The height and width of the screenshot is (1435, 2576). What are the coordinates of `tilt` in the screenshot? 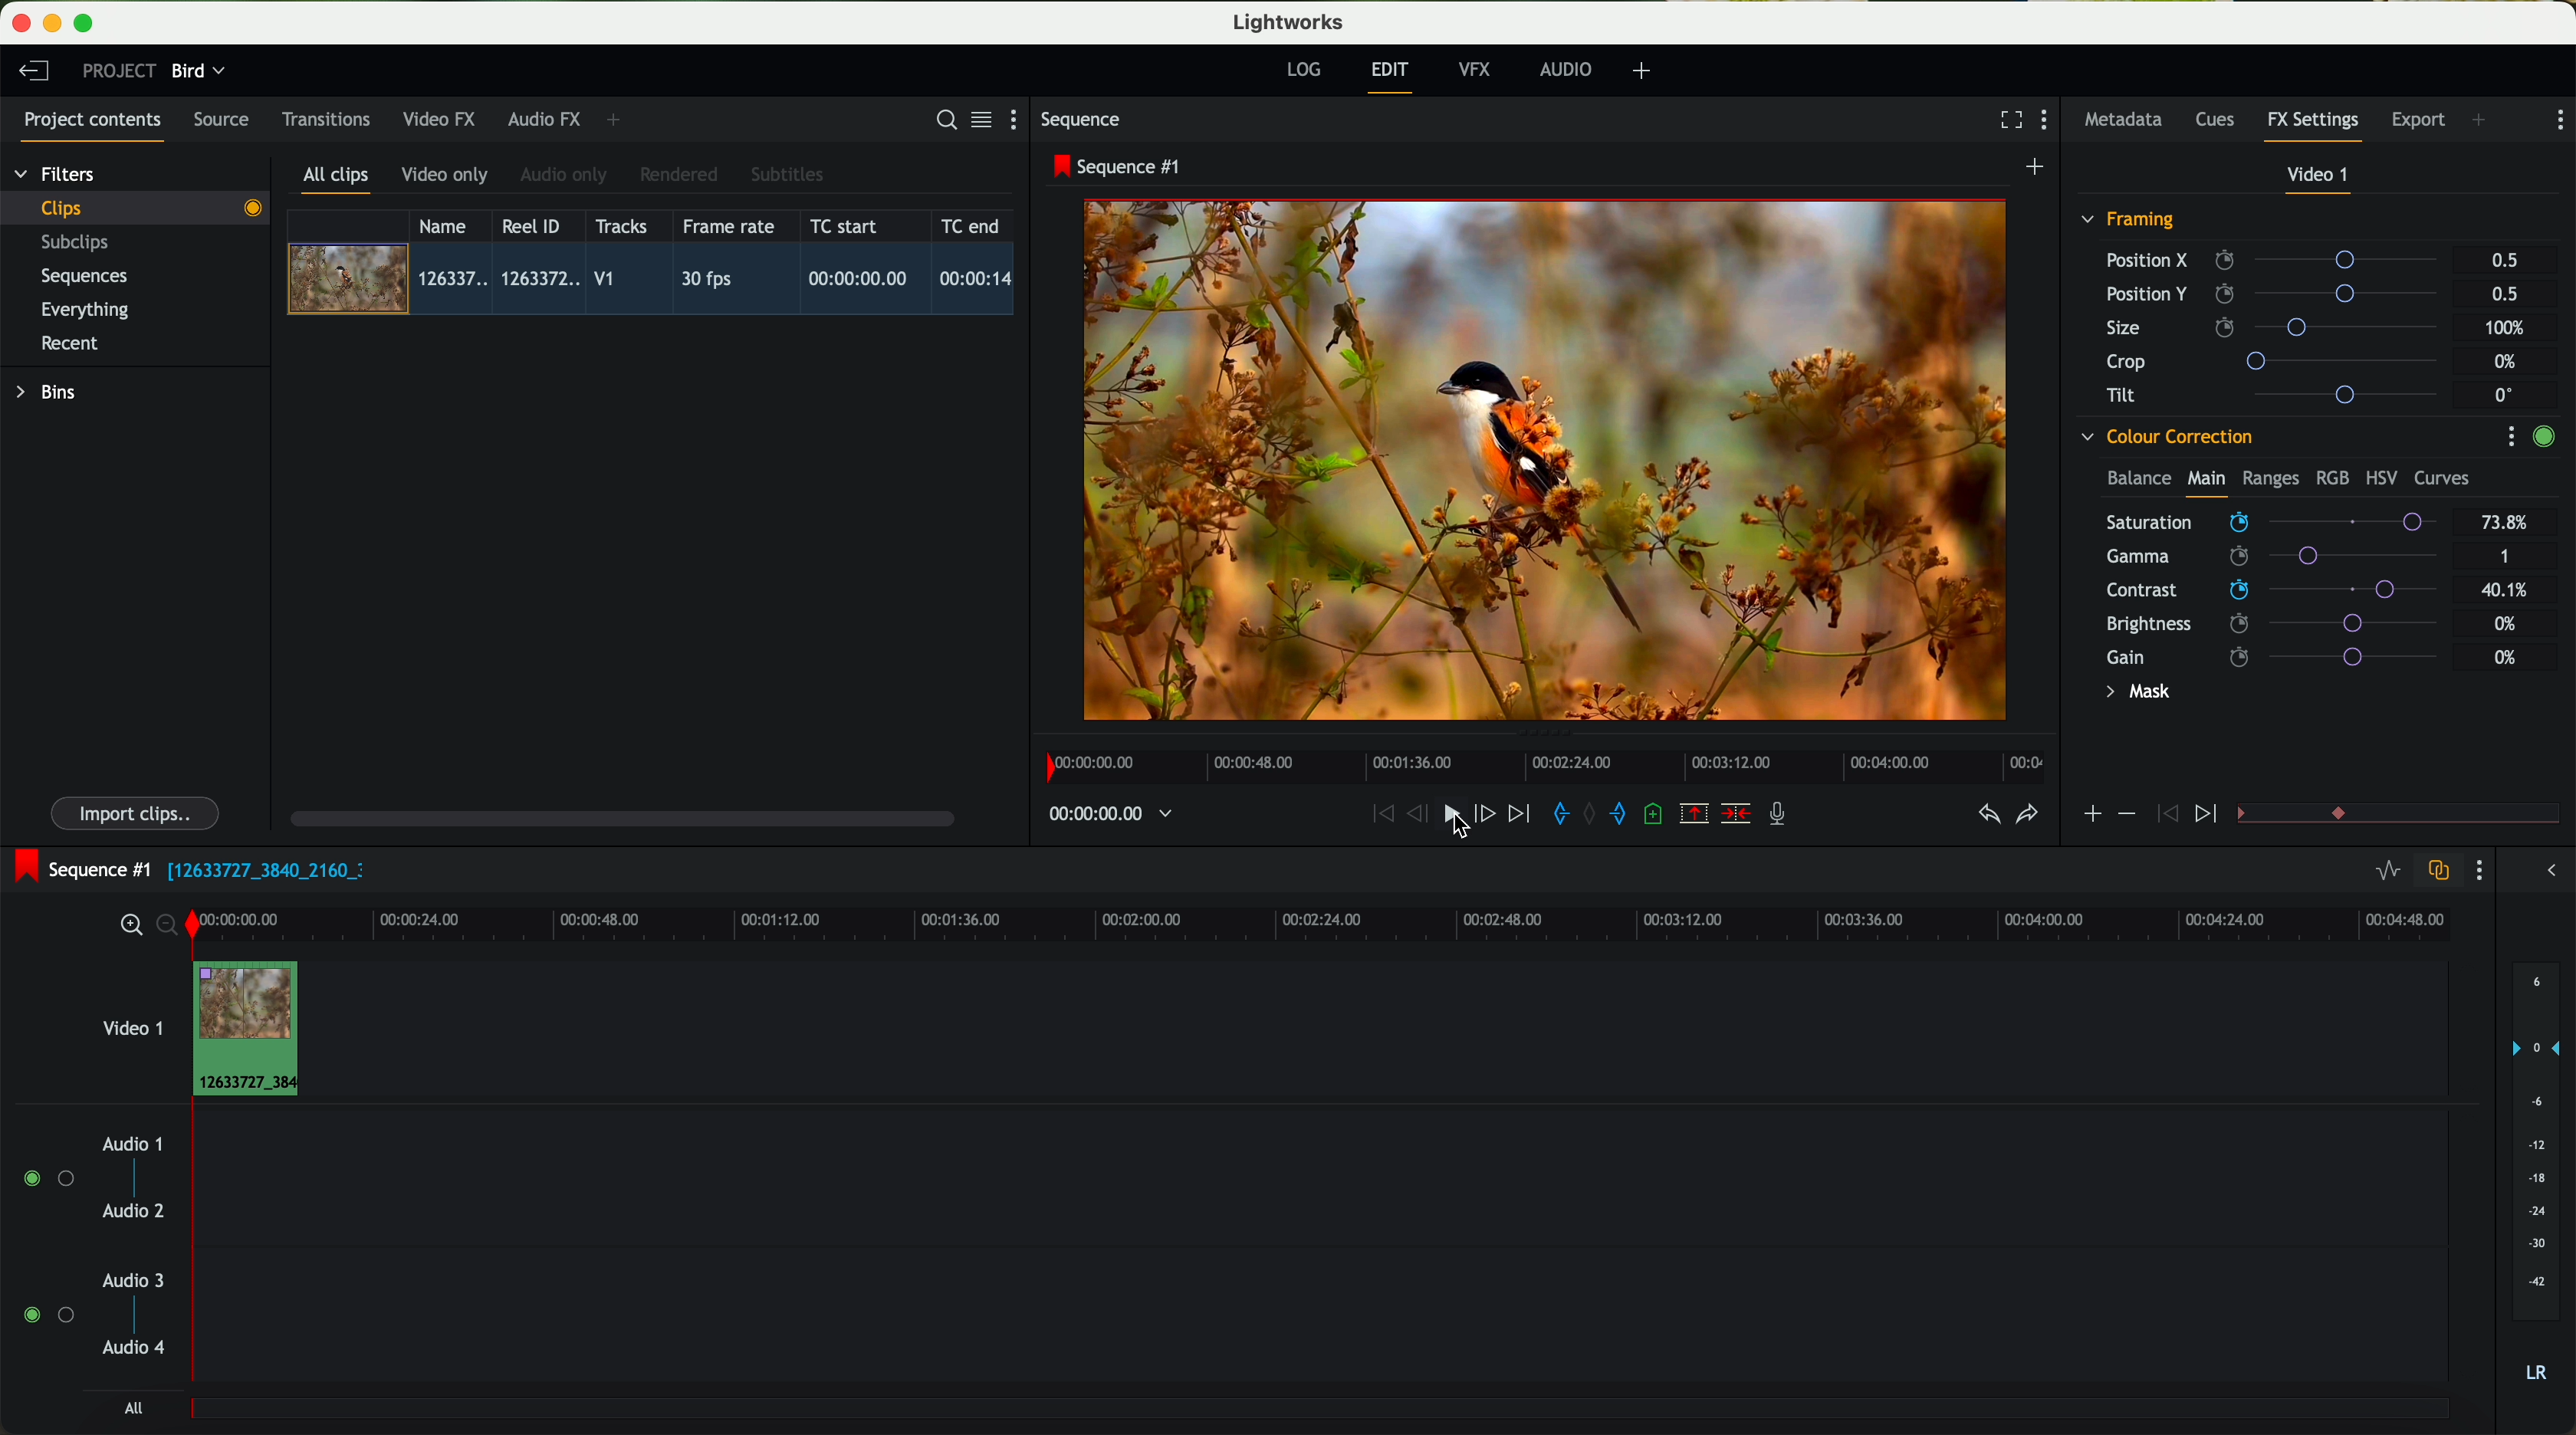 It's located at (2281, 394).